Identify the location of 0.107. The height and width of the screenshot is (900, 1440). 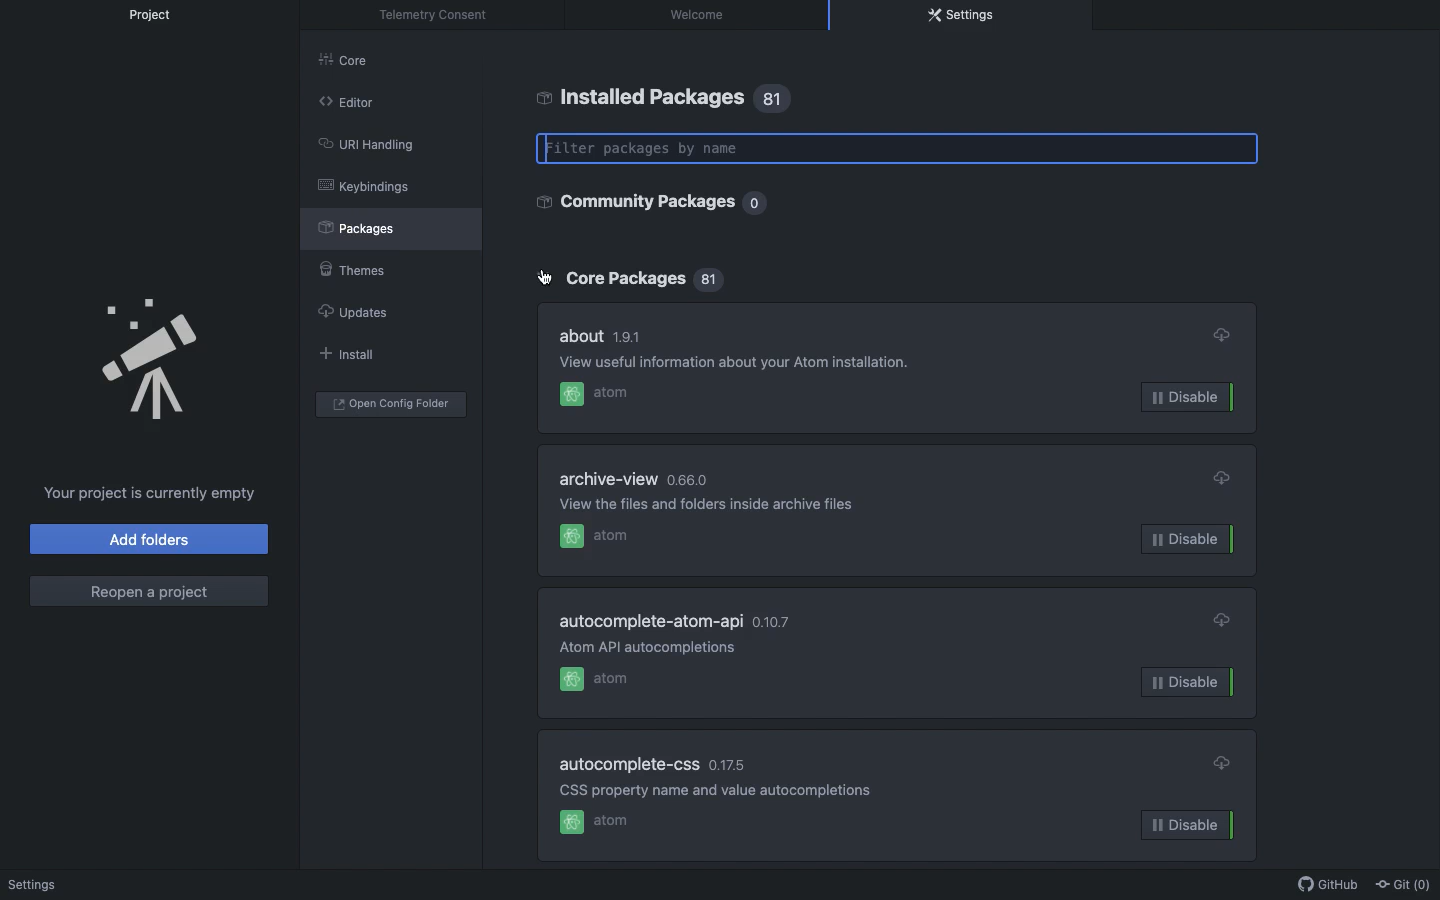
(774, 620).